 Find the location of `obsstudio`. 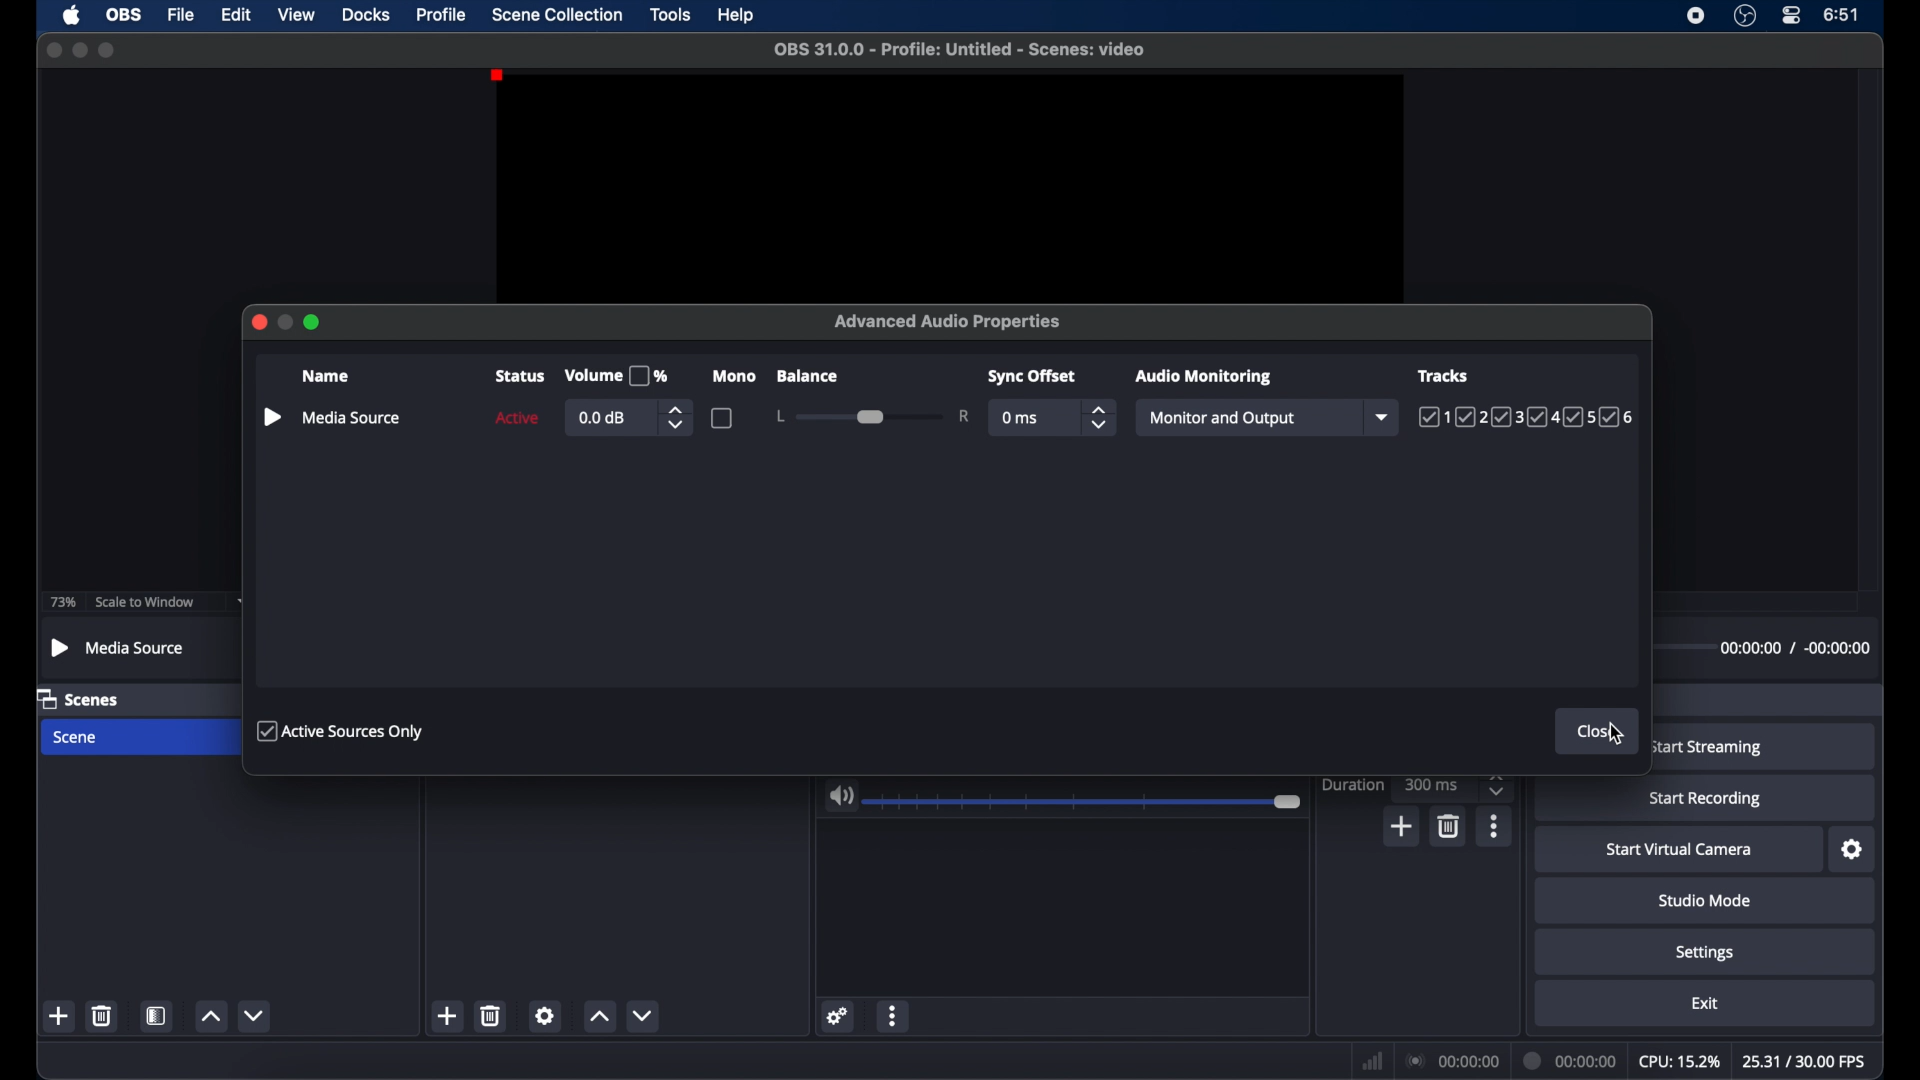

obsstudio is located at coordinates (1745, 16).